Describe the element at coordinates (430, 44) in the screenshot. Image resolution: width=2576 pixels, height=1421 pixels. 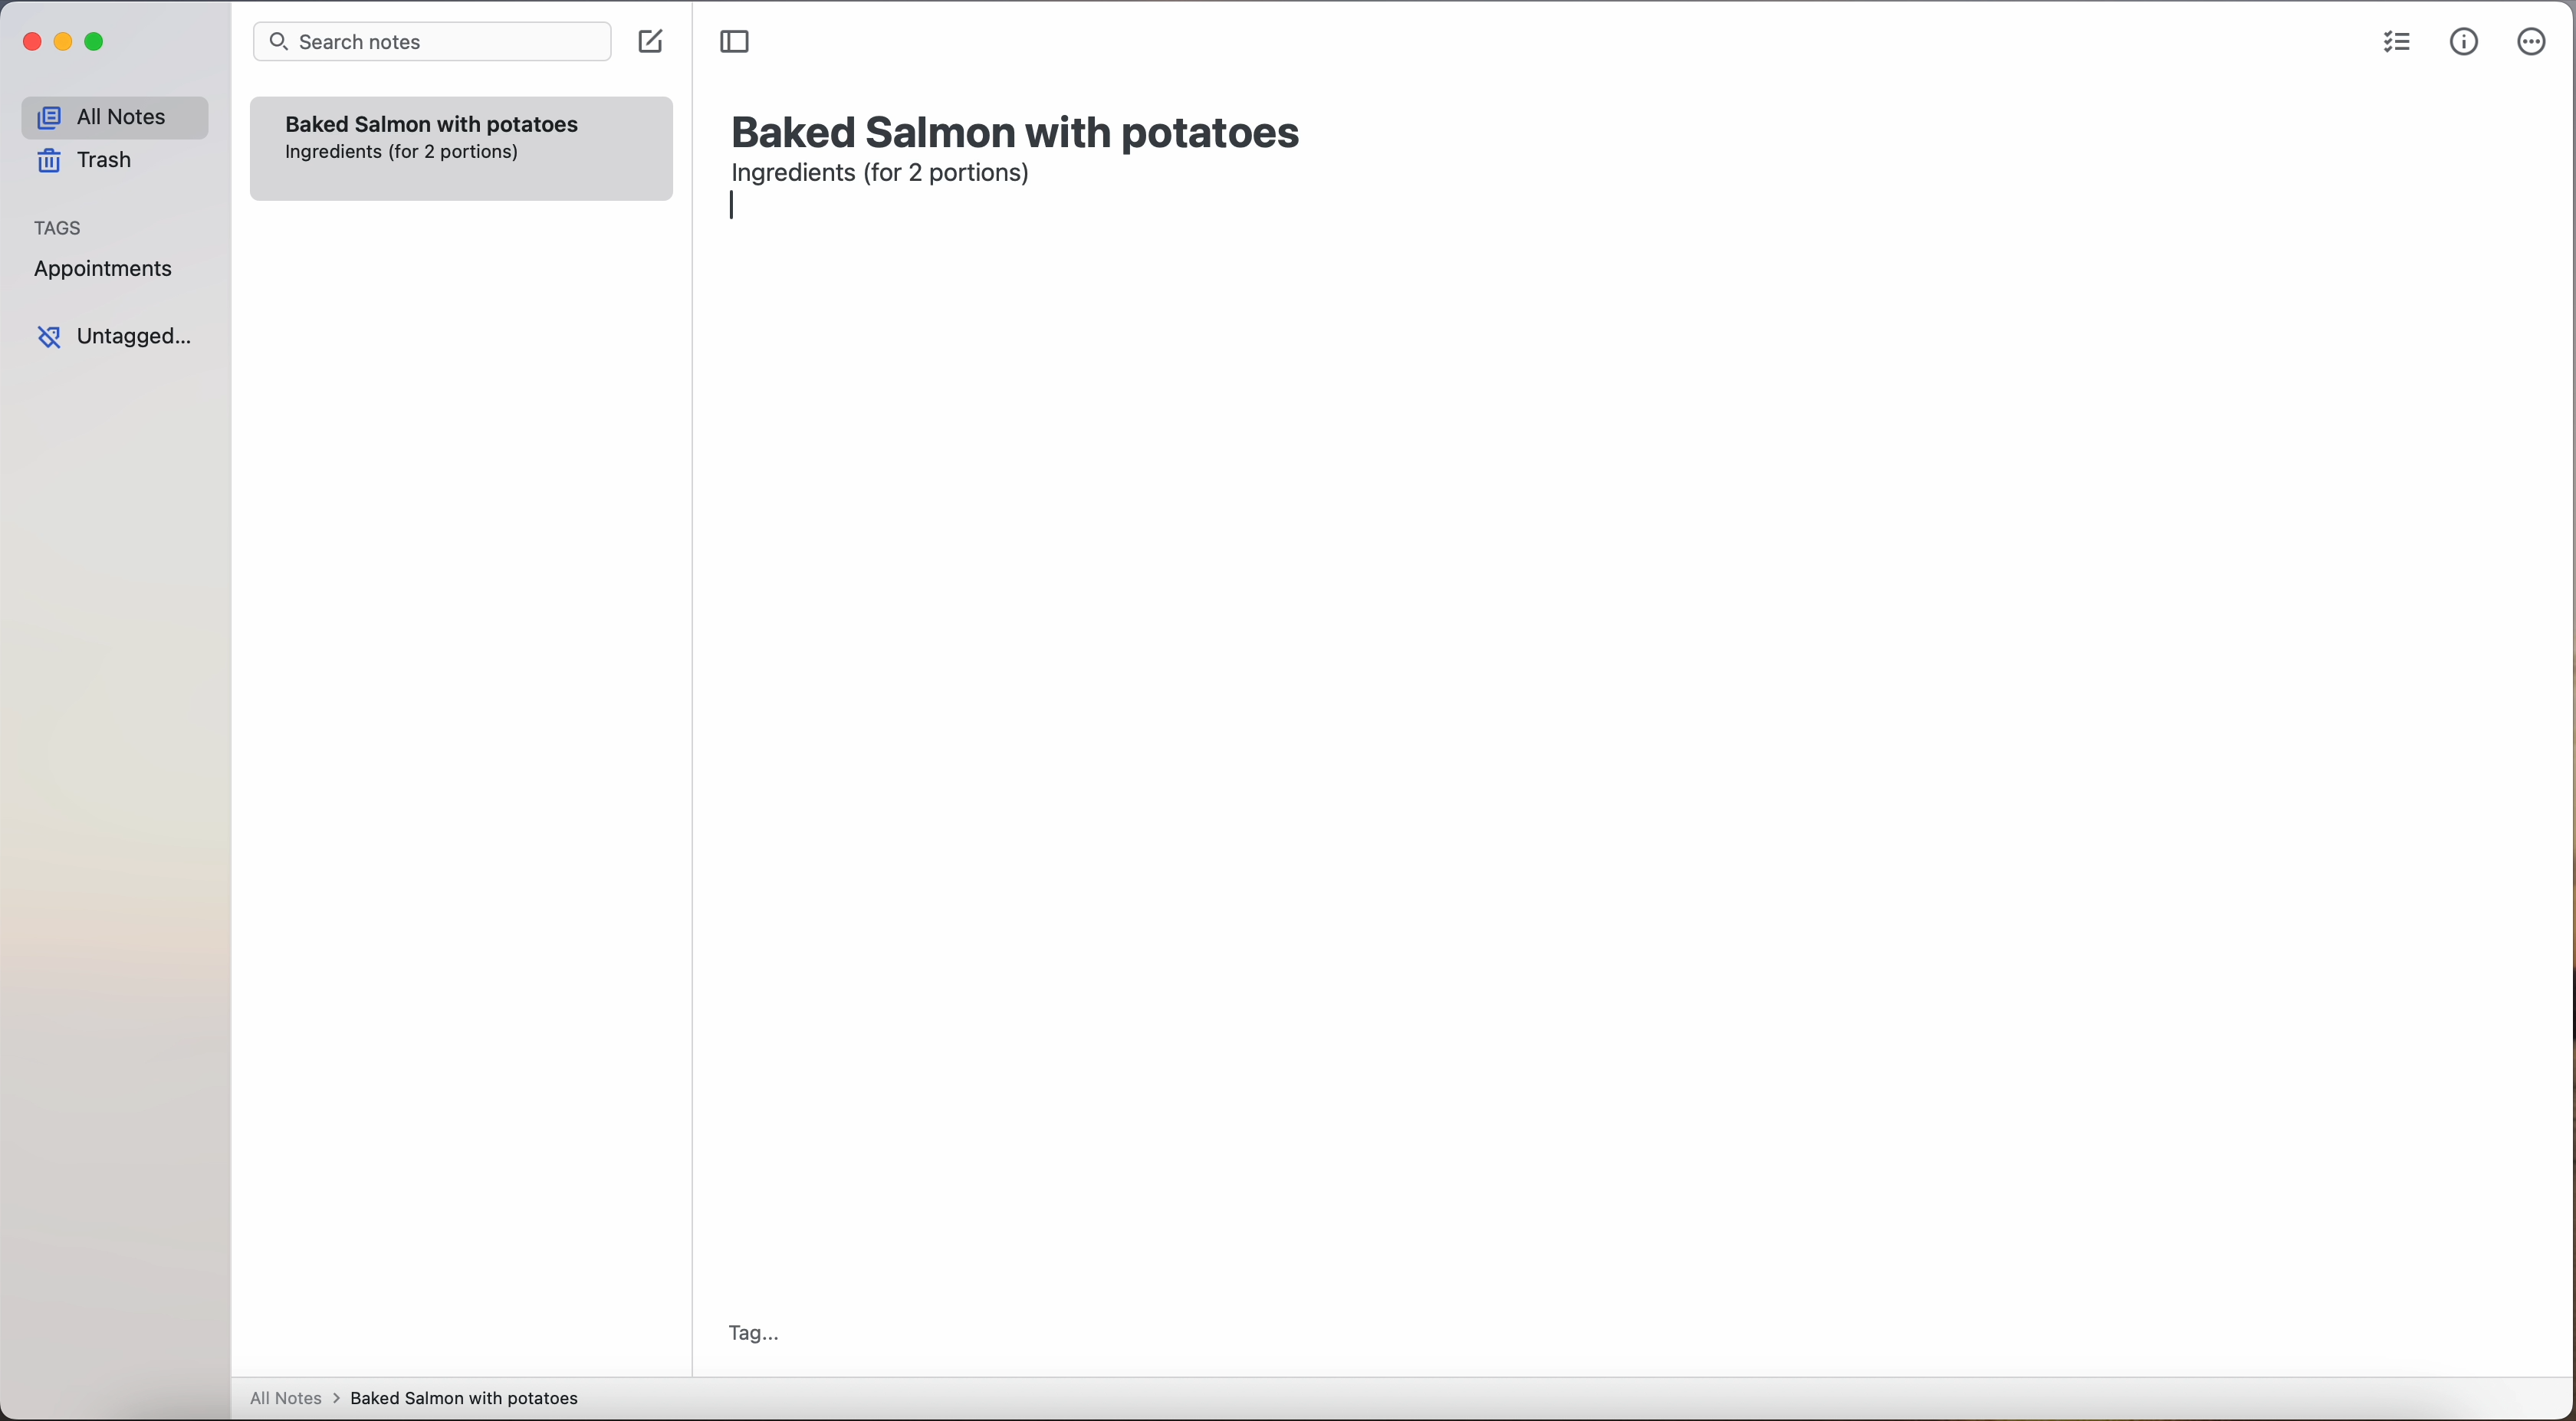
I see `search bar` at that location.